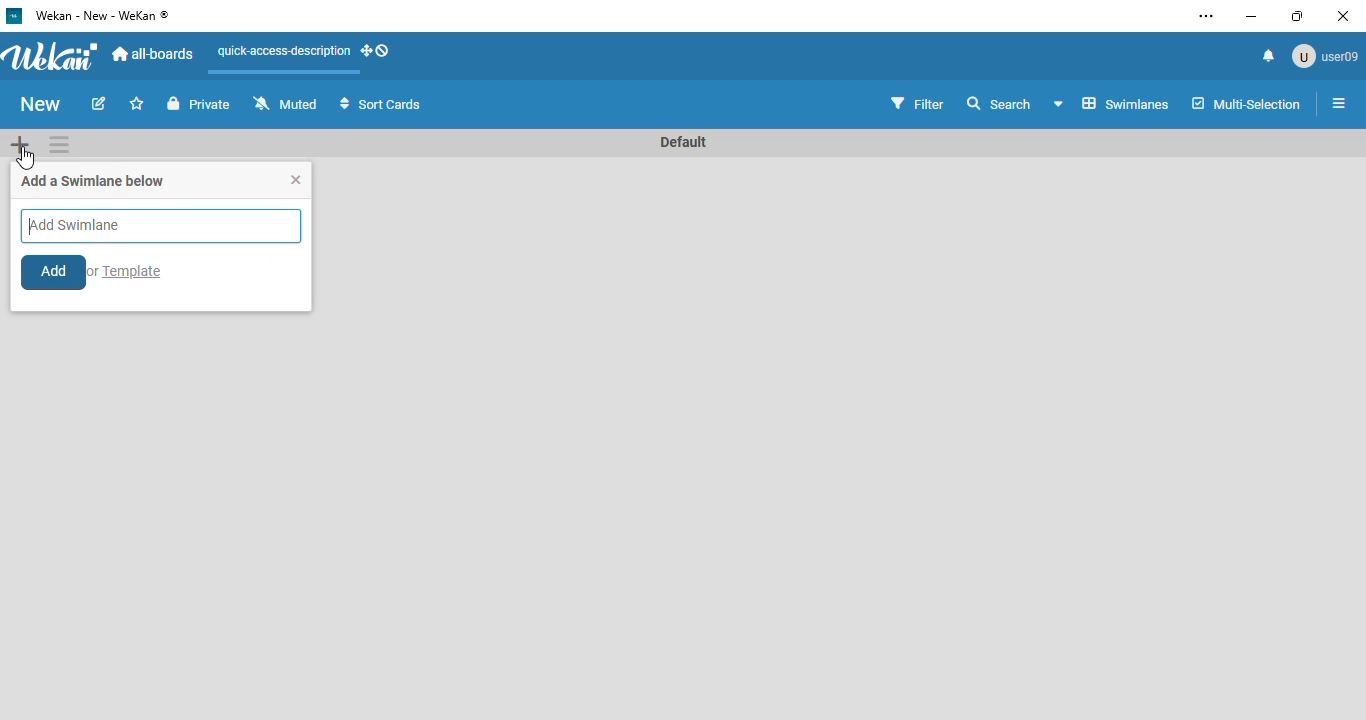 The image size is (1366, 720). Describe the element at coordinates (136, 271) in the screenshot. I see `Template` at that location.